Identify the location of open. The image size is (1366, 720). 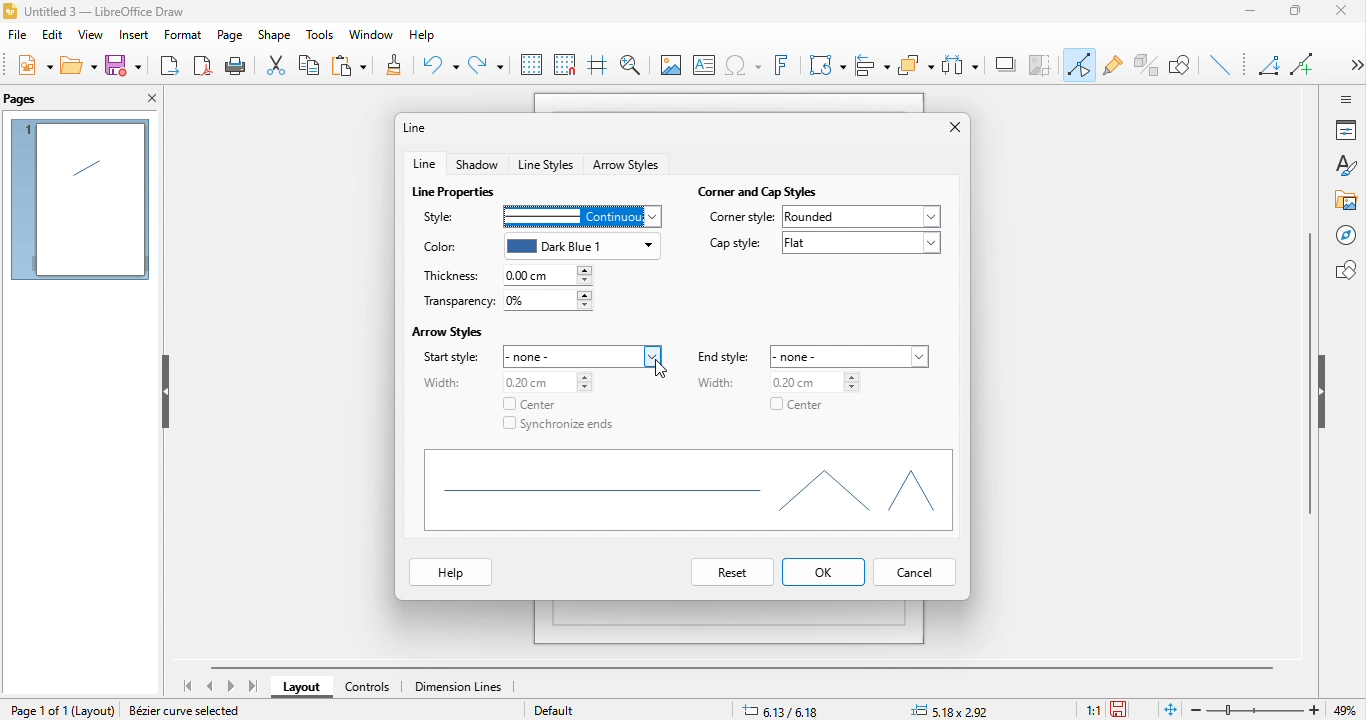
(80, 65).